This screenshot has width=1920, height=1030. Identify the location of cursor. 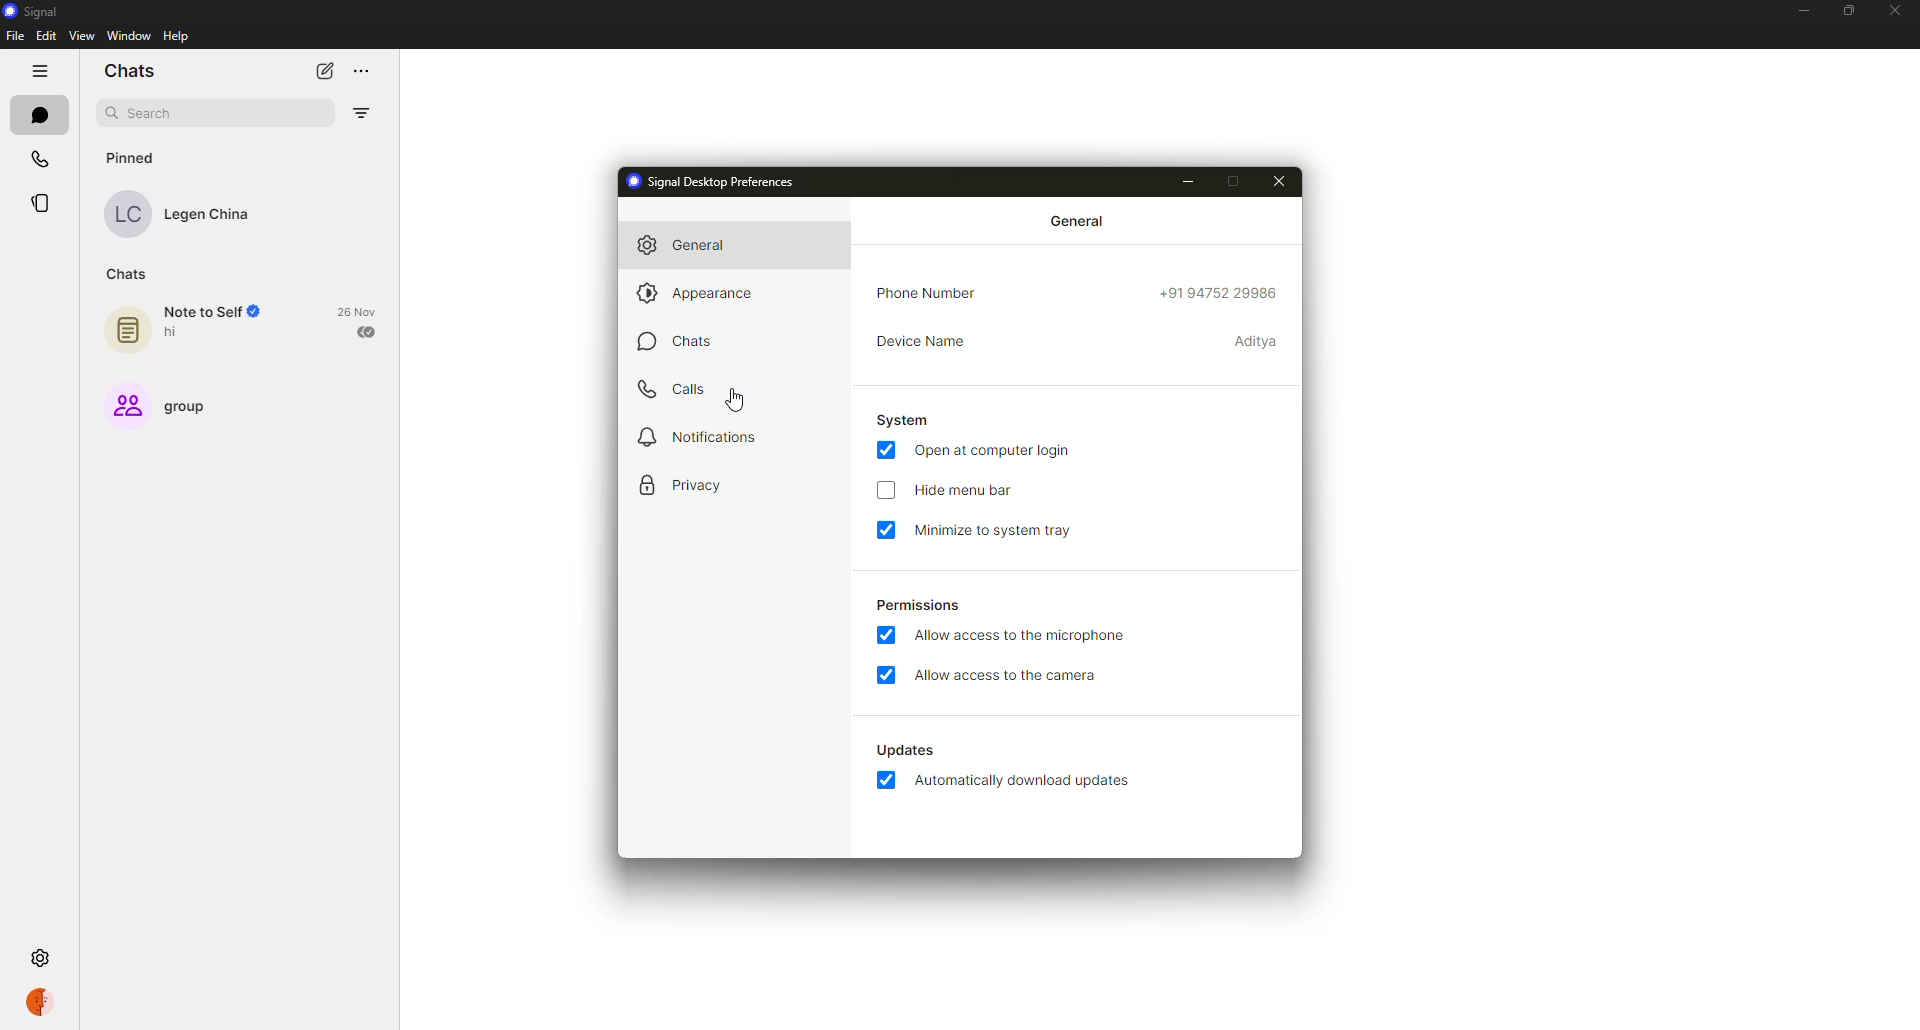
(741, 399).